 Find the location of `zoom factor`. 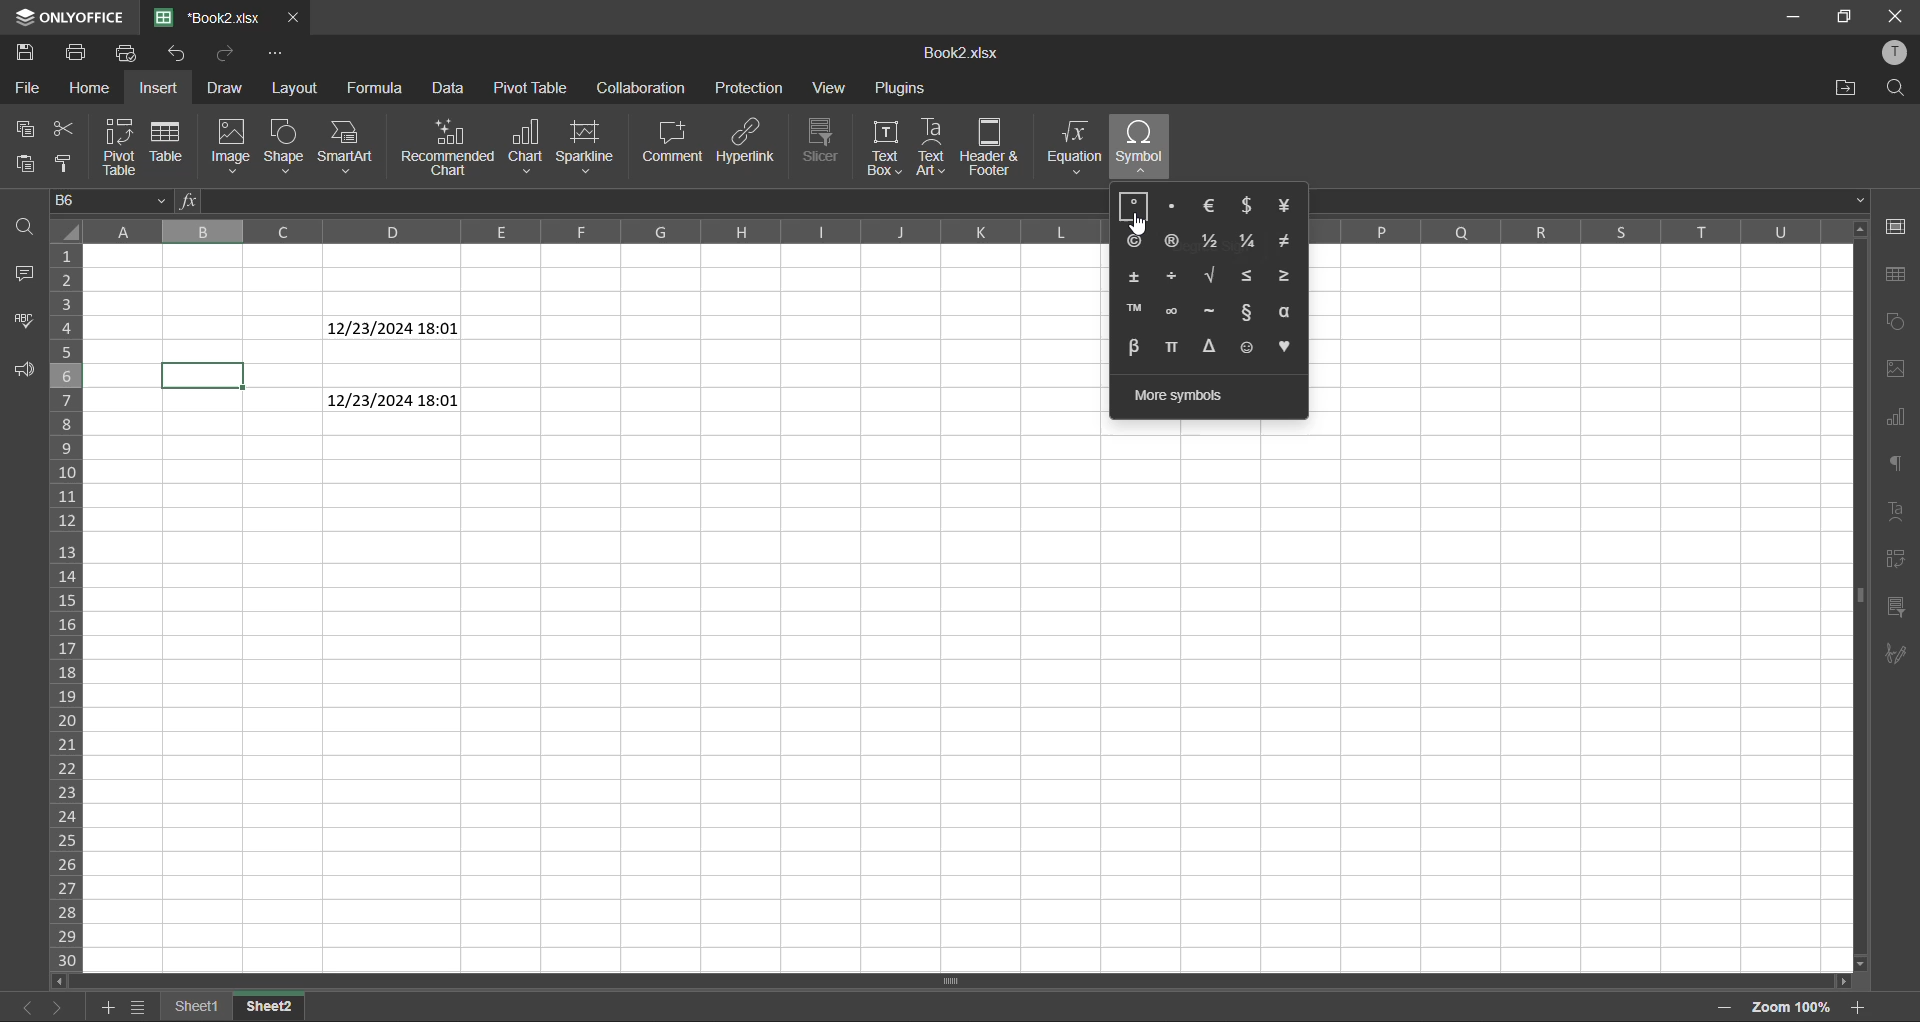

zoom factor is located at coordinates (1793, 1006).